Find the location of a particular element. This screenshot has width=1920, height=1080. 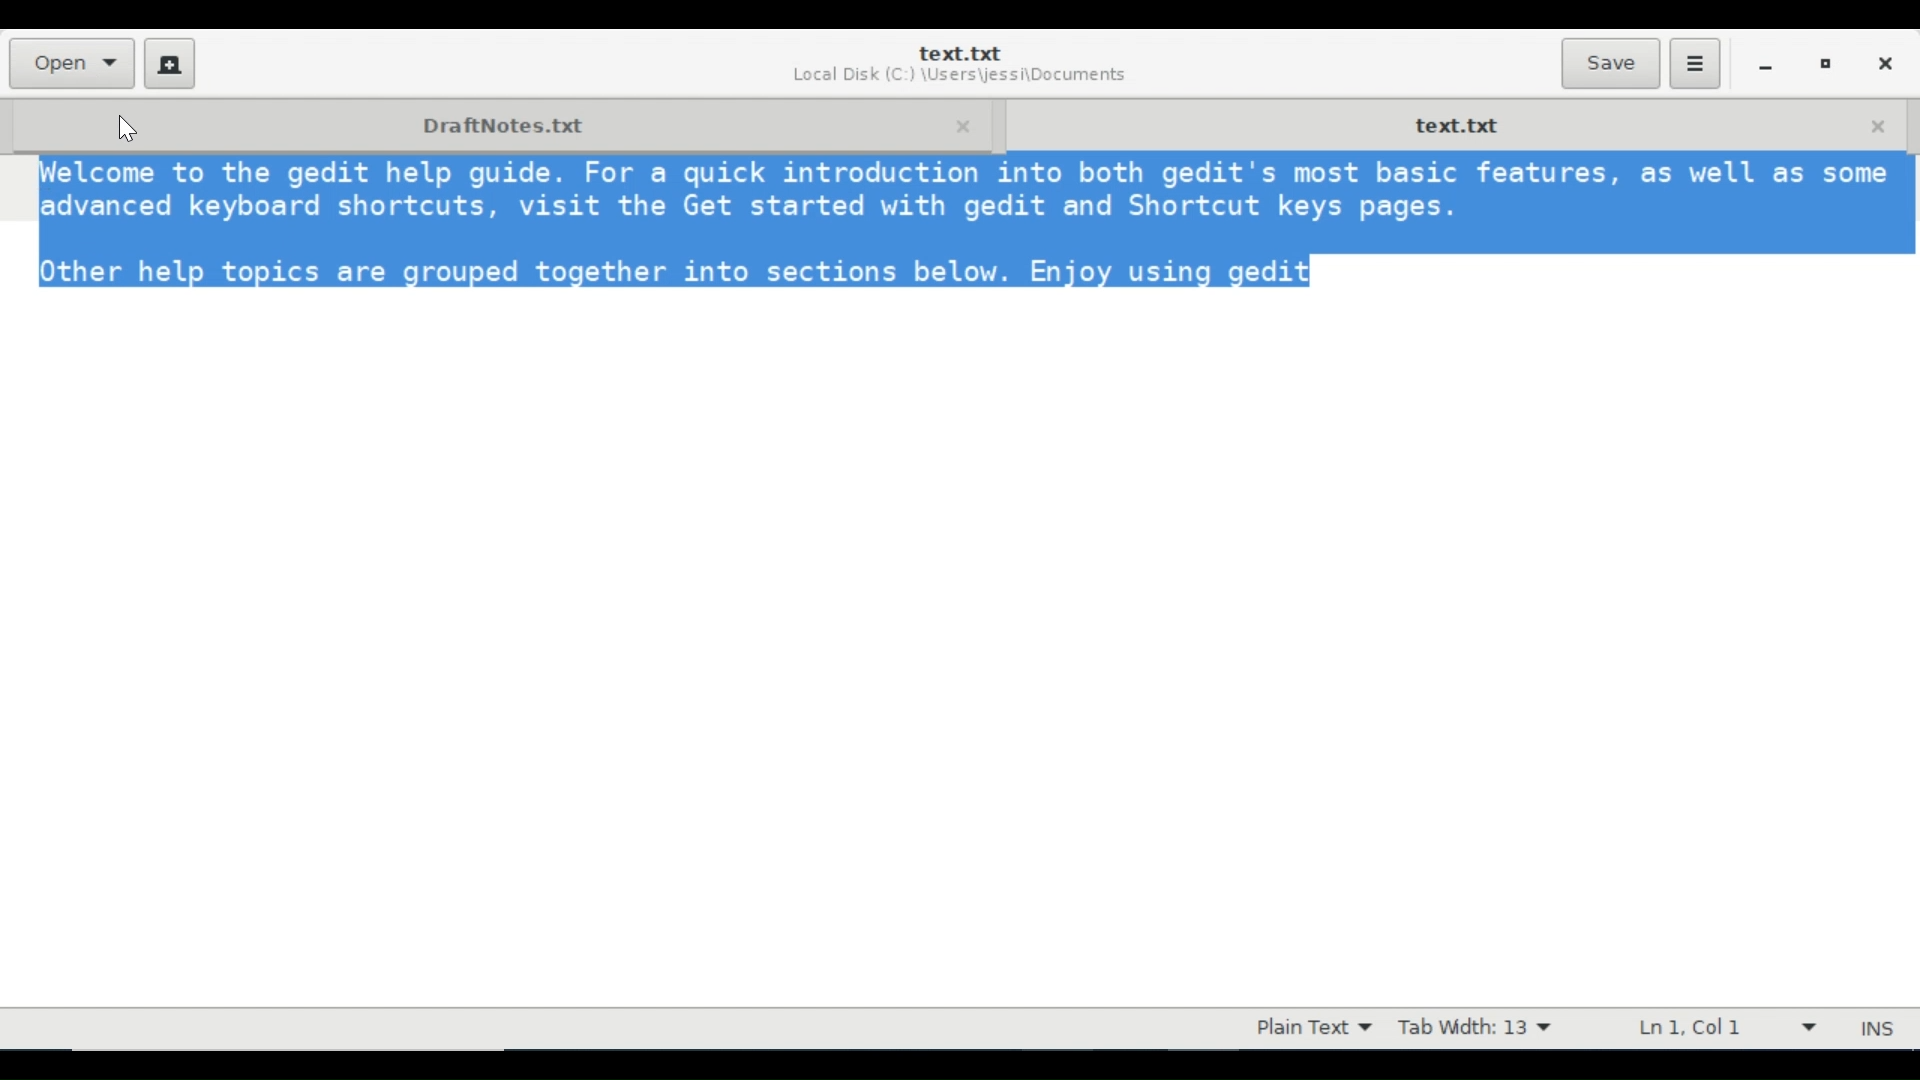

Application menu is located at coordinates (1694, 64).